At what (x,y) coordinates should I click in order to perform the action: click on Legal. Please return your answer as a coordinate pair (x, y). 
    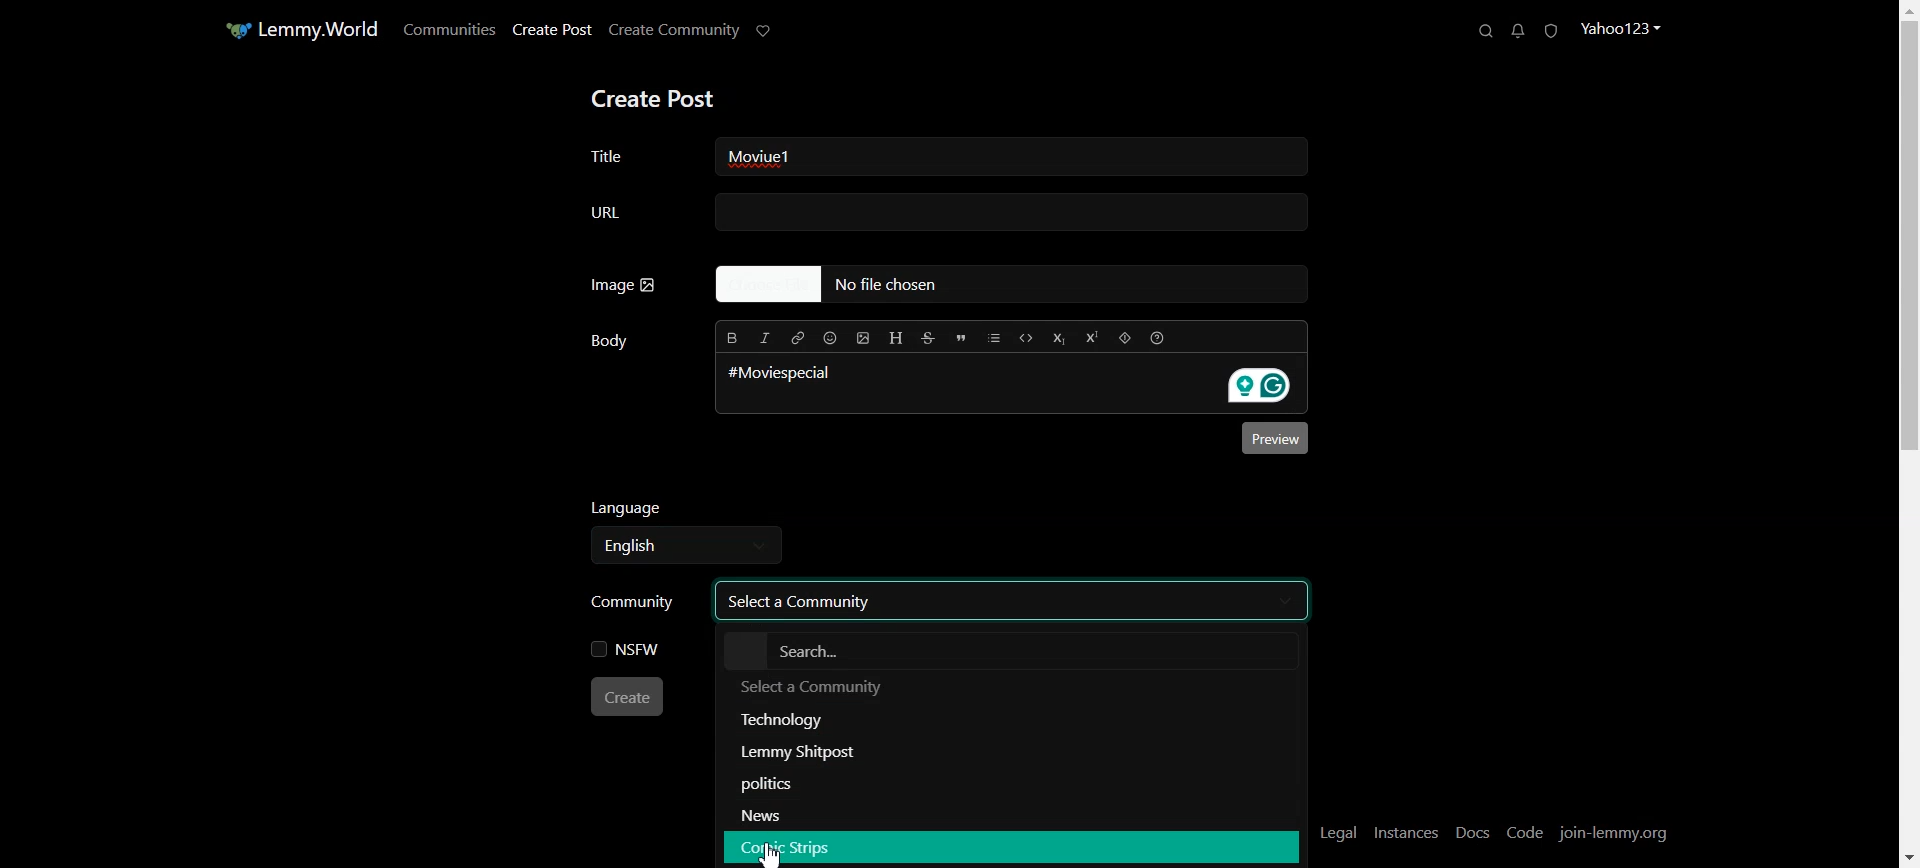
    Looking at the image, I should click on (1333, 833).